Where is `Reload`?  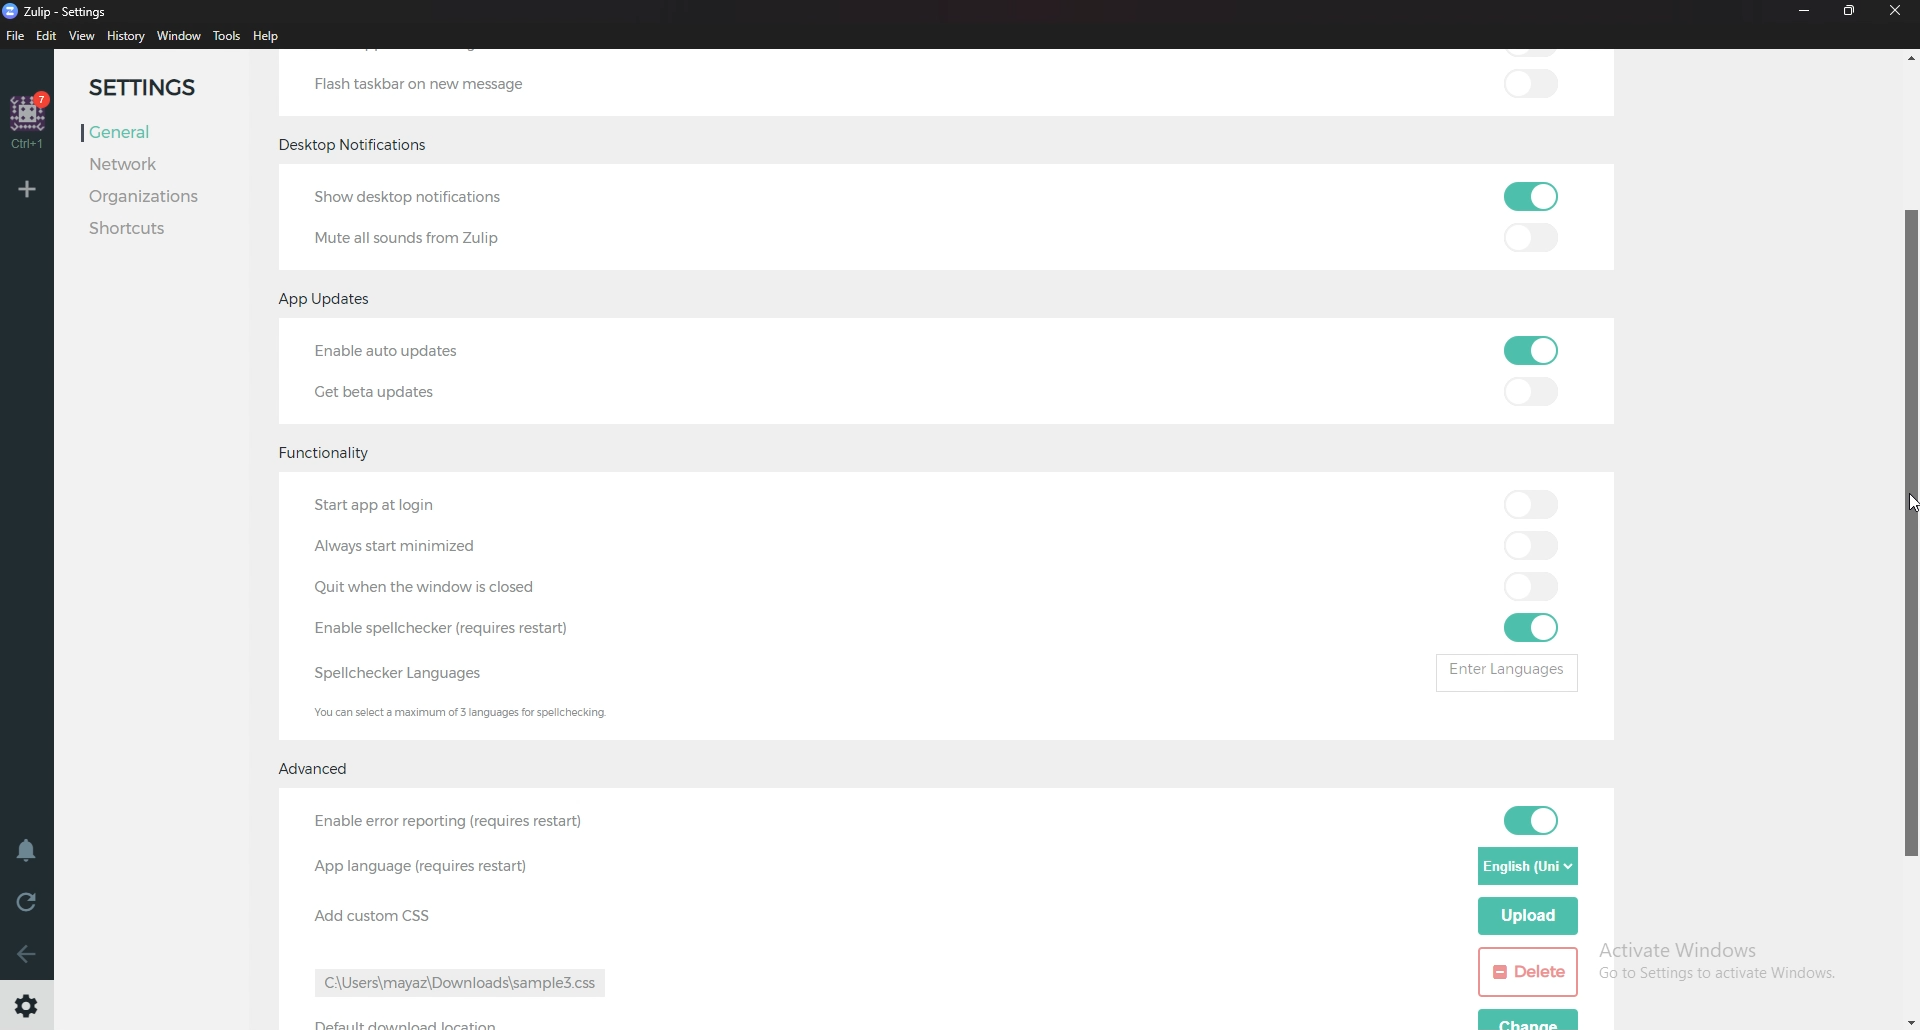 Reload is located at coordinates (28, 905).